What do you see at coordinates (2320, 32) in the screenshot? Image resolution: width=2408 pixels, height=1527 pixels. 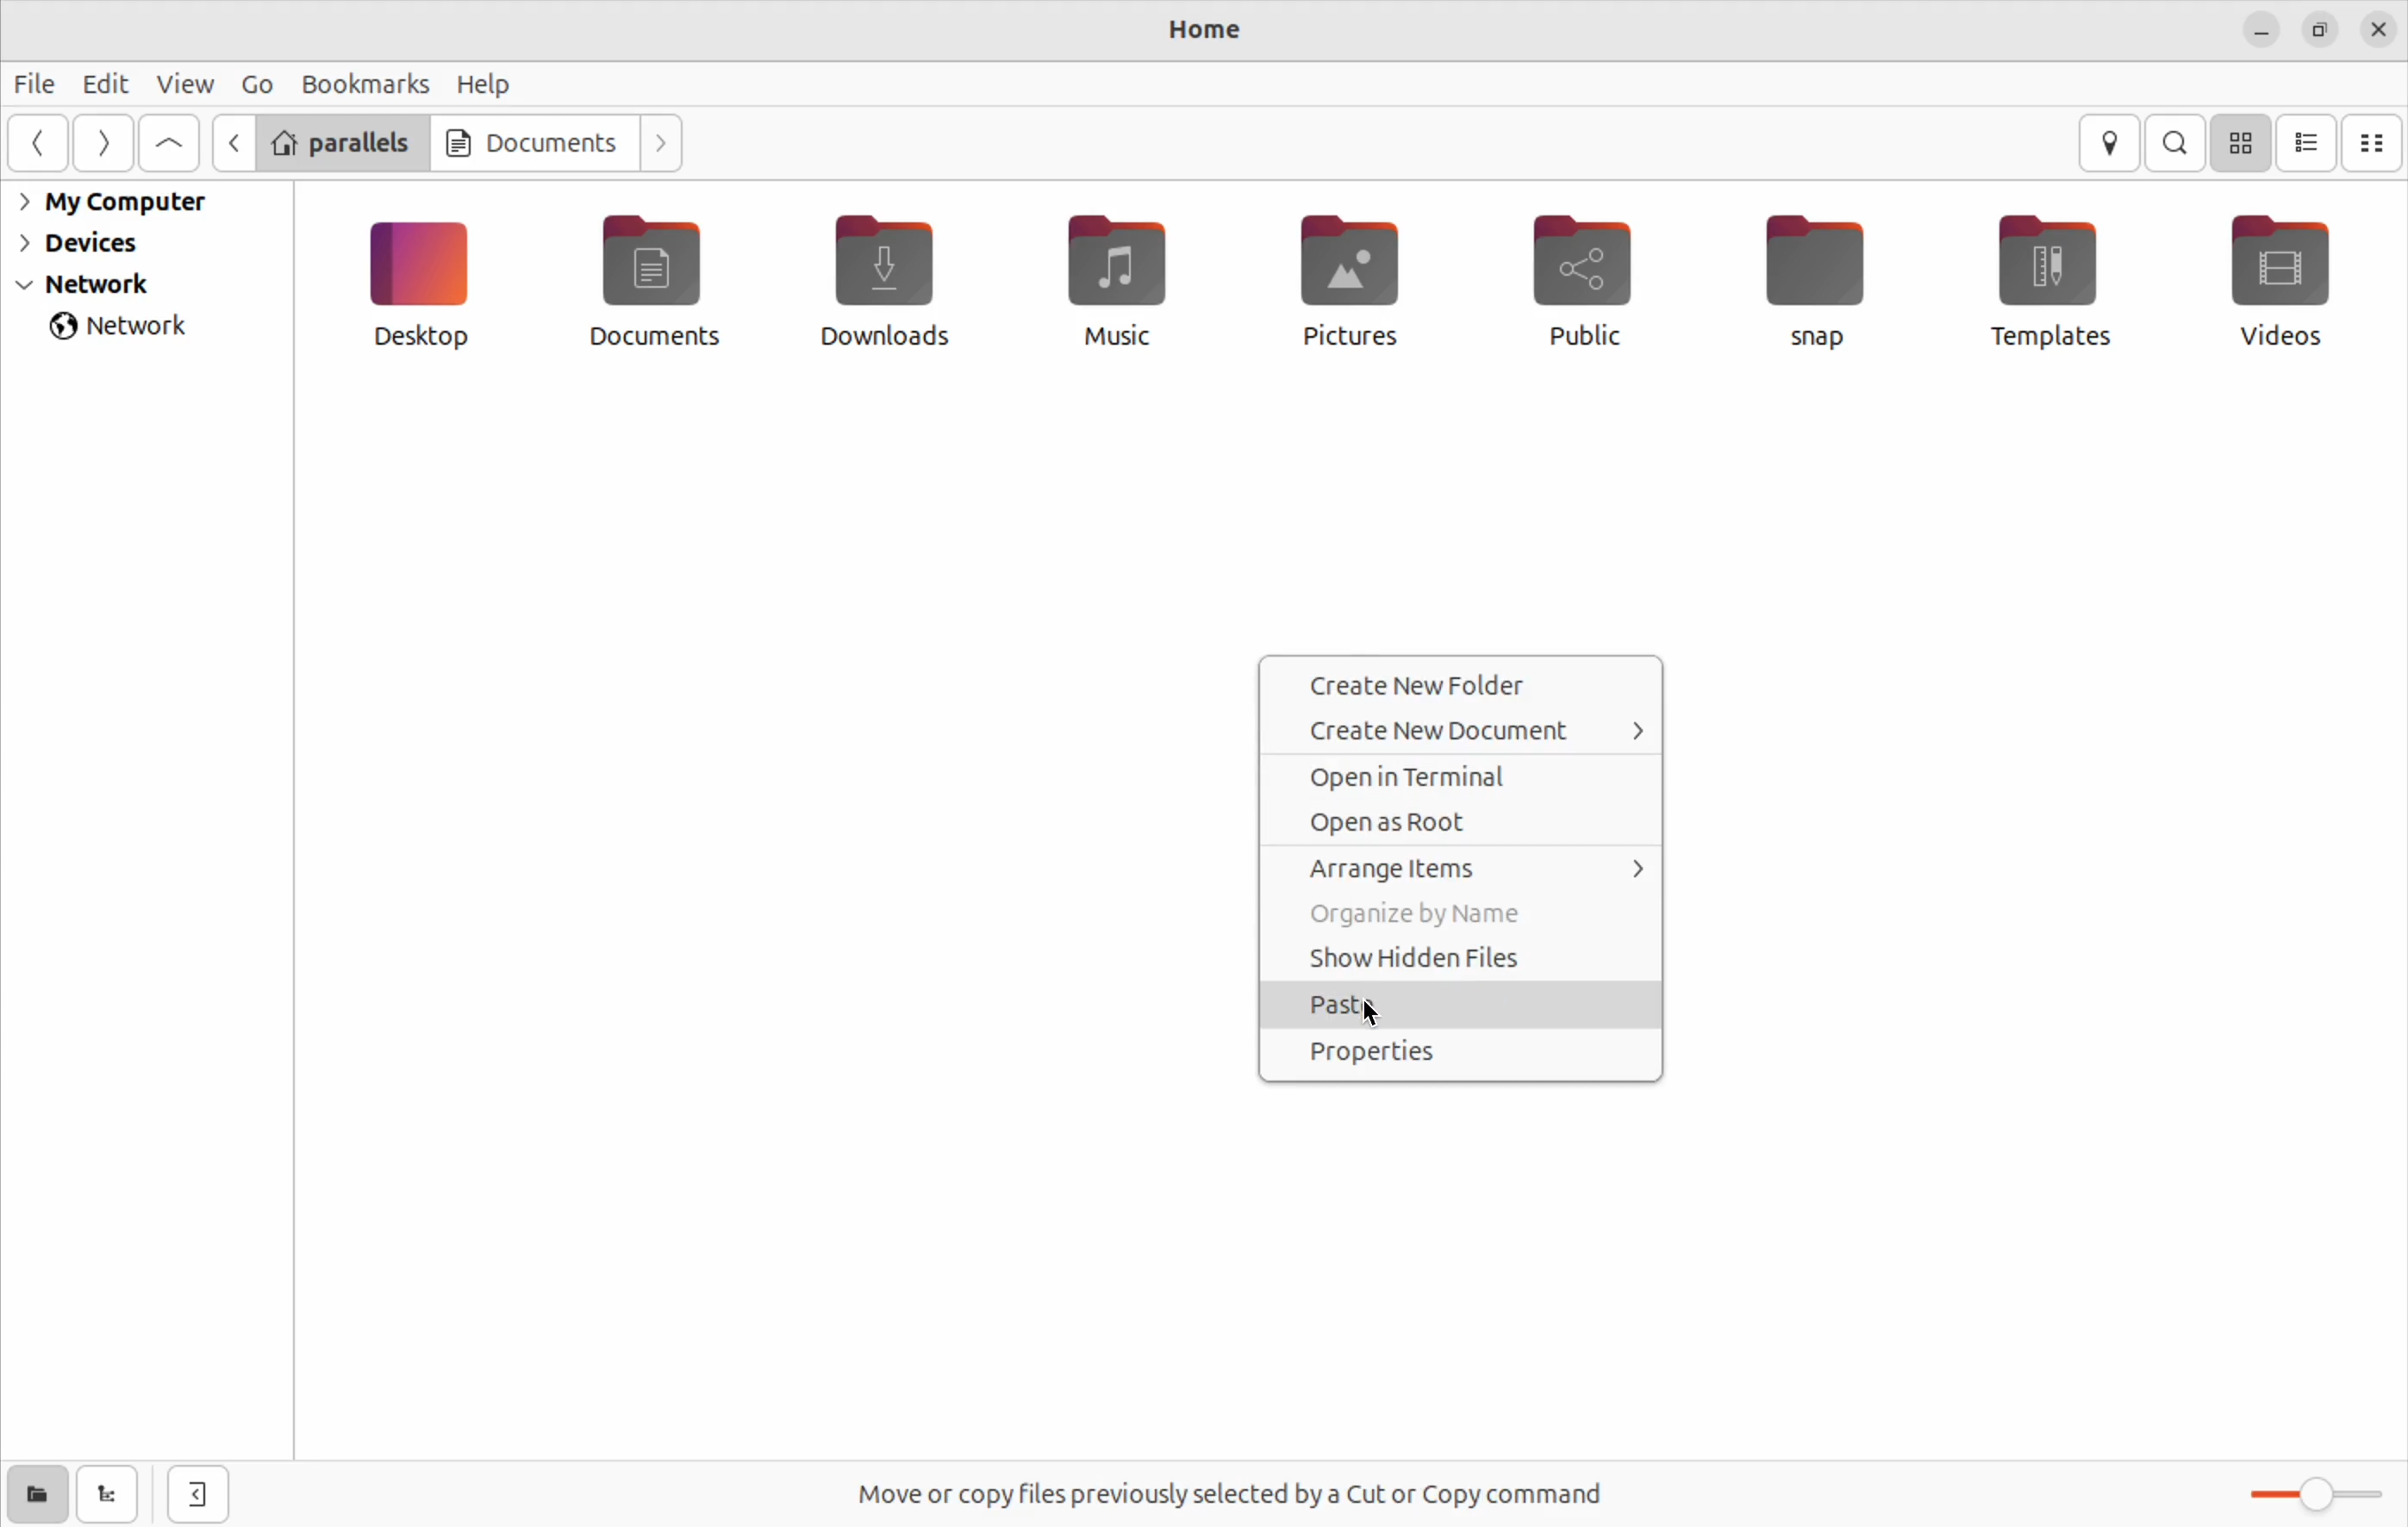 I see `resize` at bounding box center [2320, 32].